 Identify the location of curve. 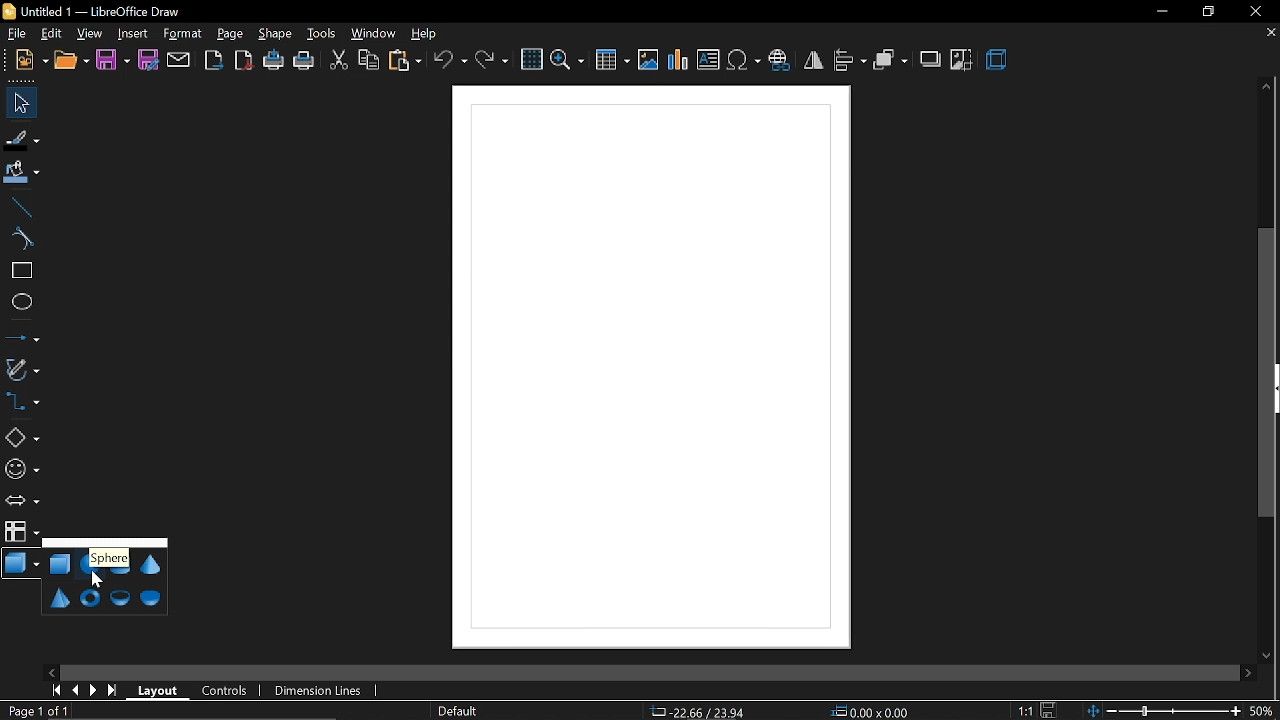
(21, 238).